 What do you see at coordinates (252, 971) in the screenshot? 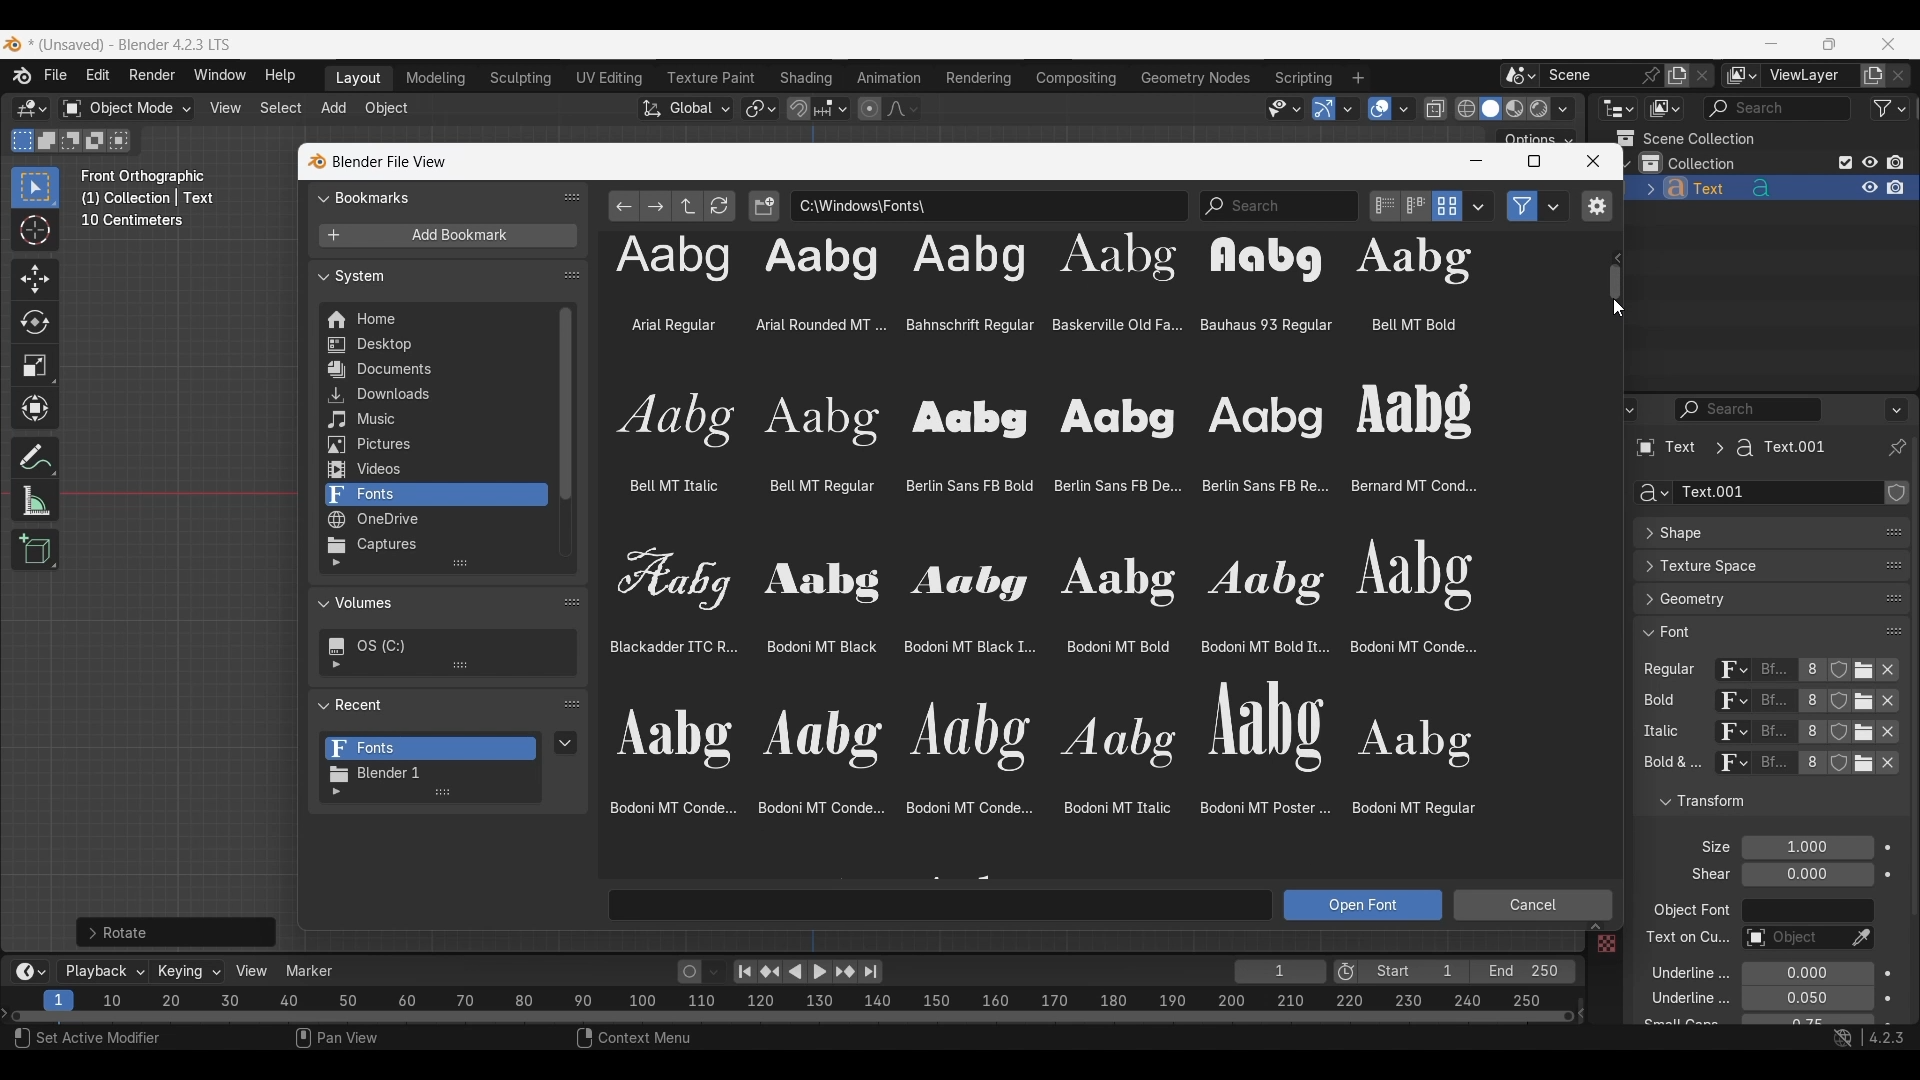
I see `View` at bounding box center [252, 971].